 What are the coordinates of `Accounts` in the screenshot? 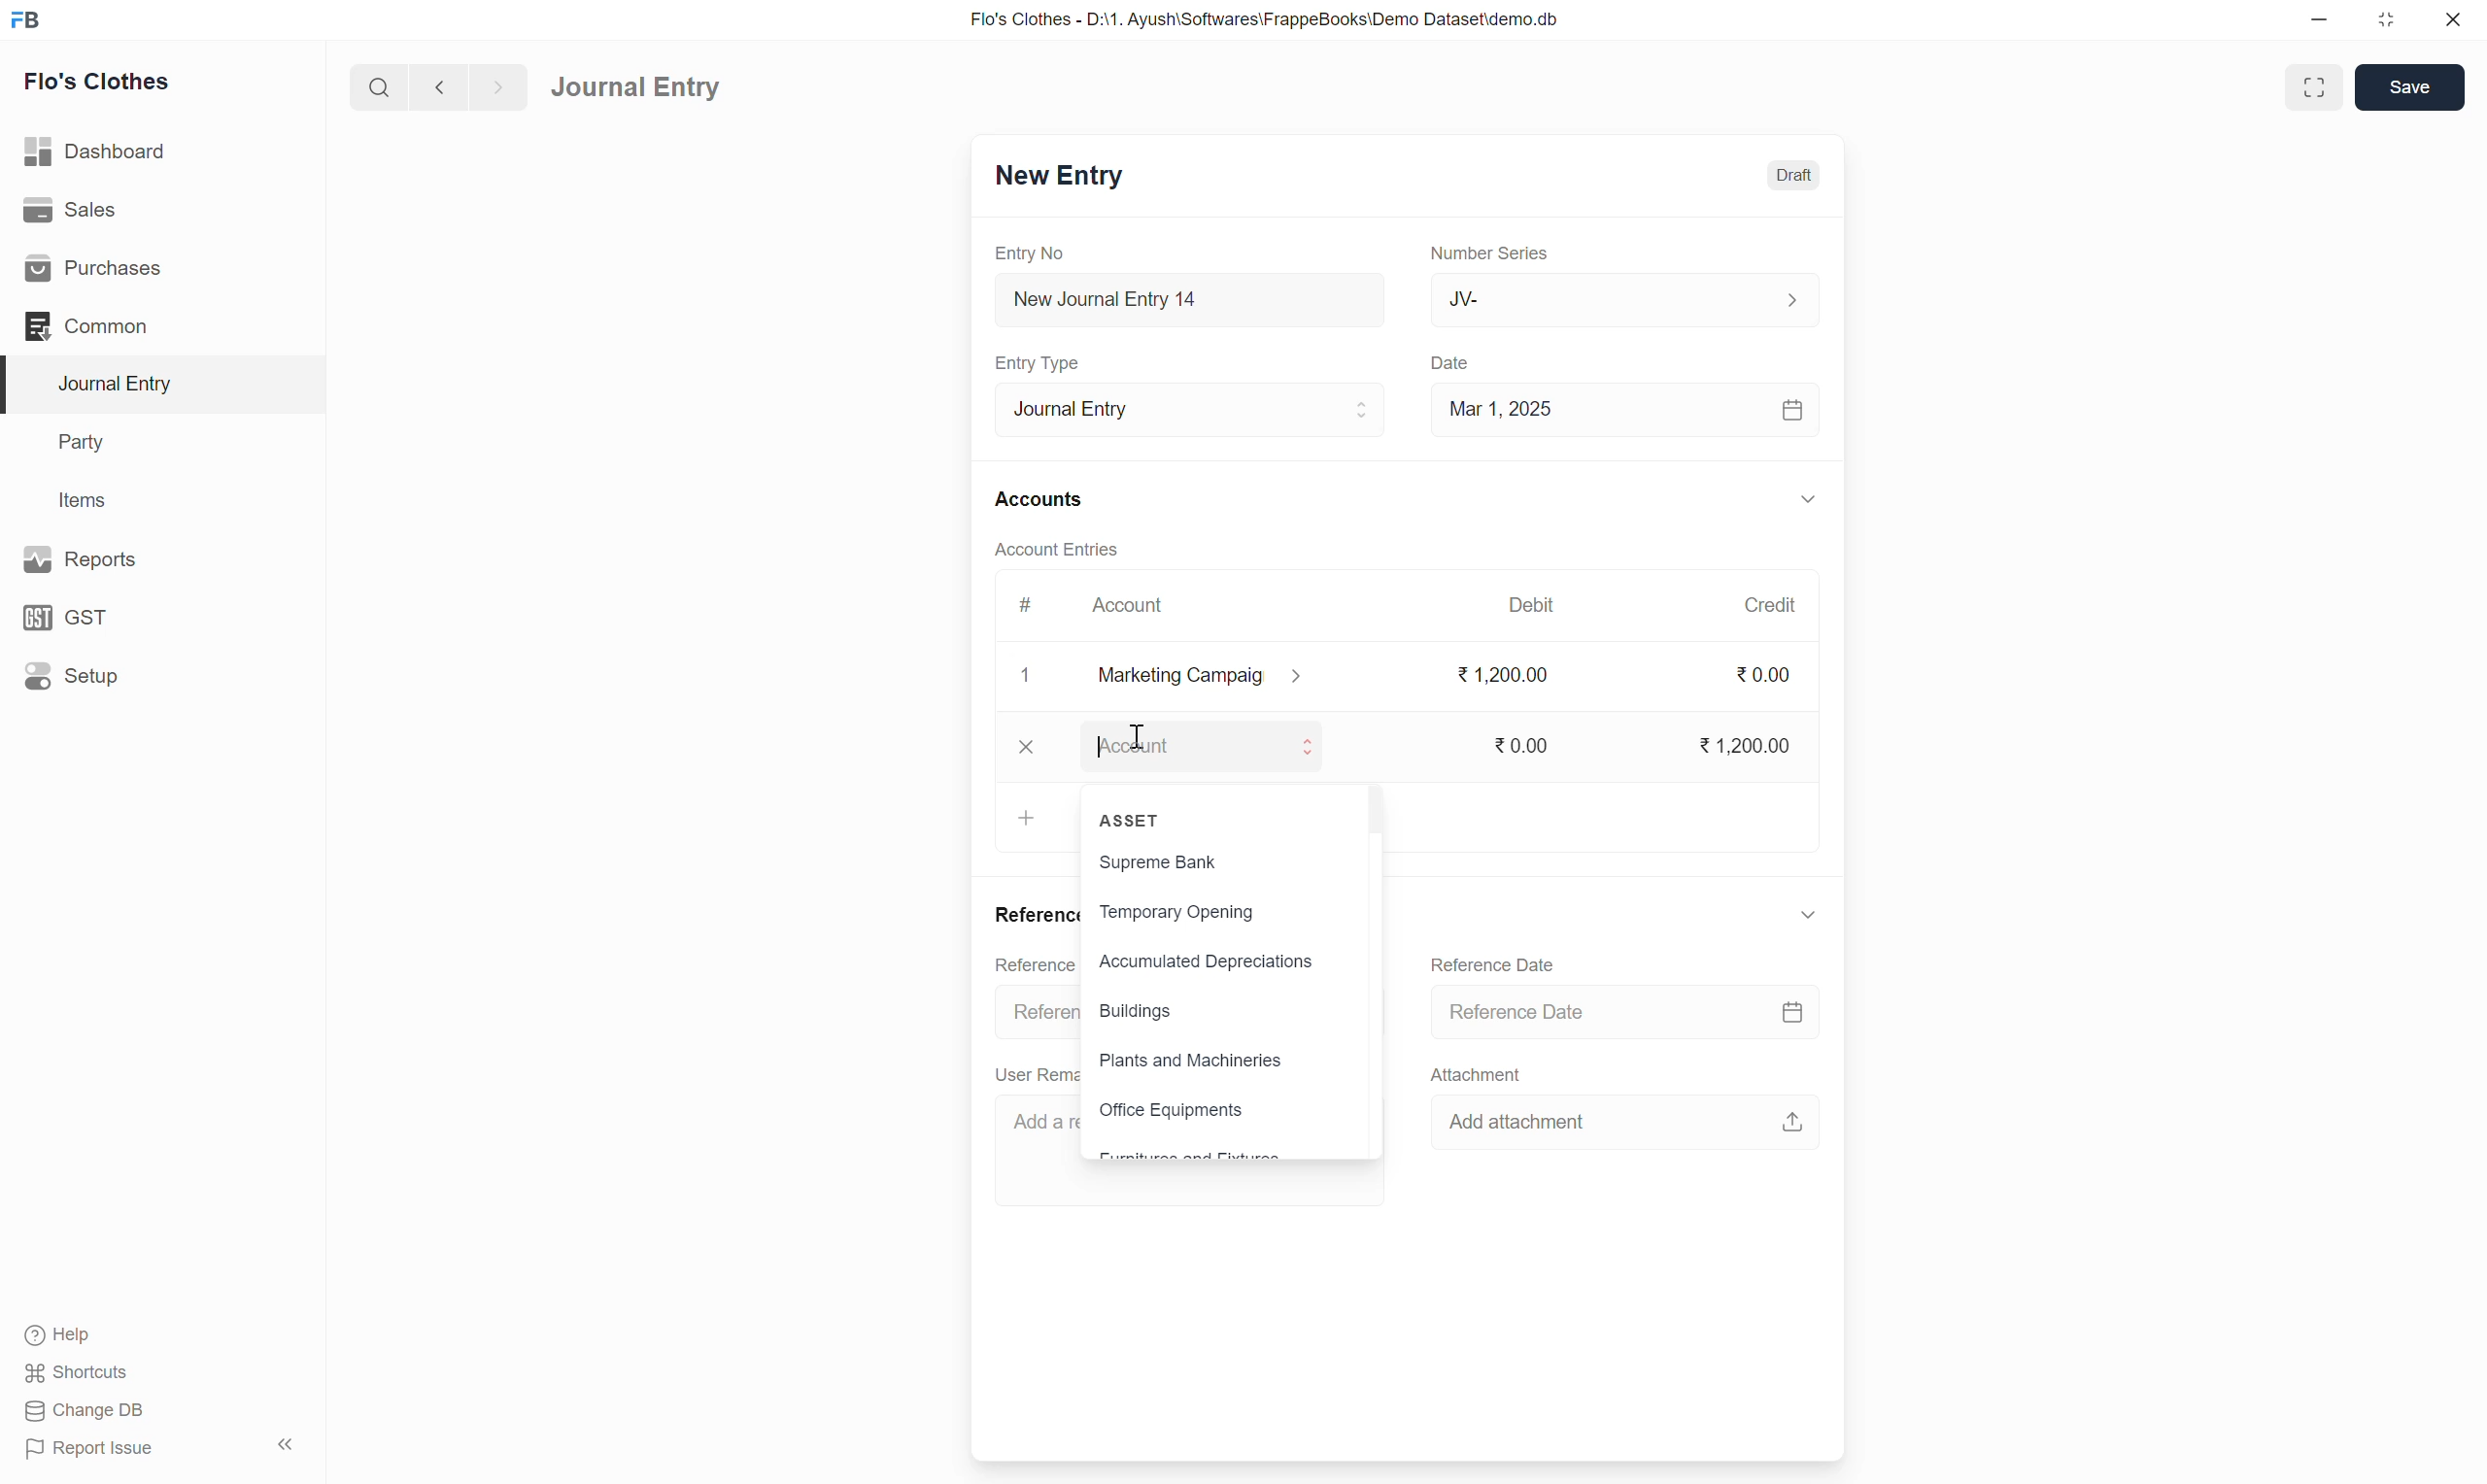 It's located at (1042, 496).